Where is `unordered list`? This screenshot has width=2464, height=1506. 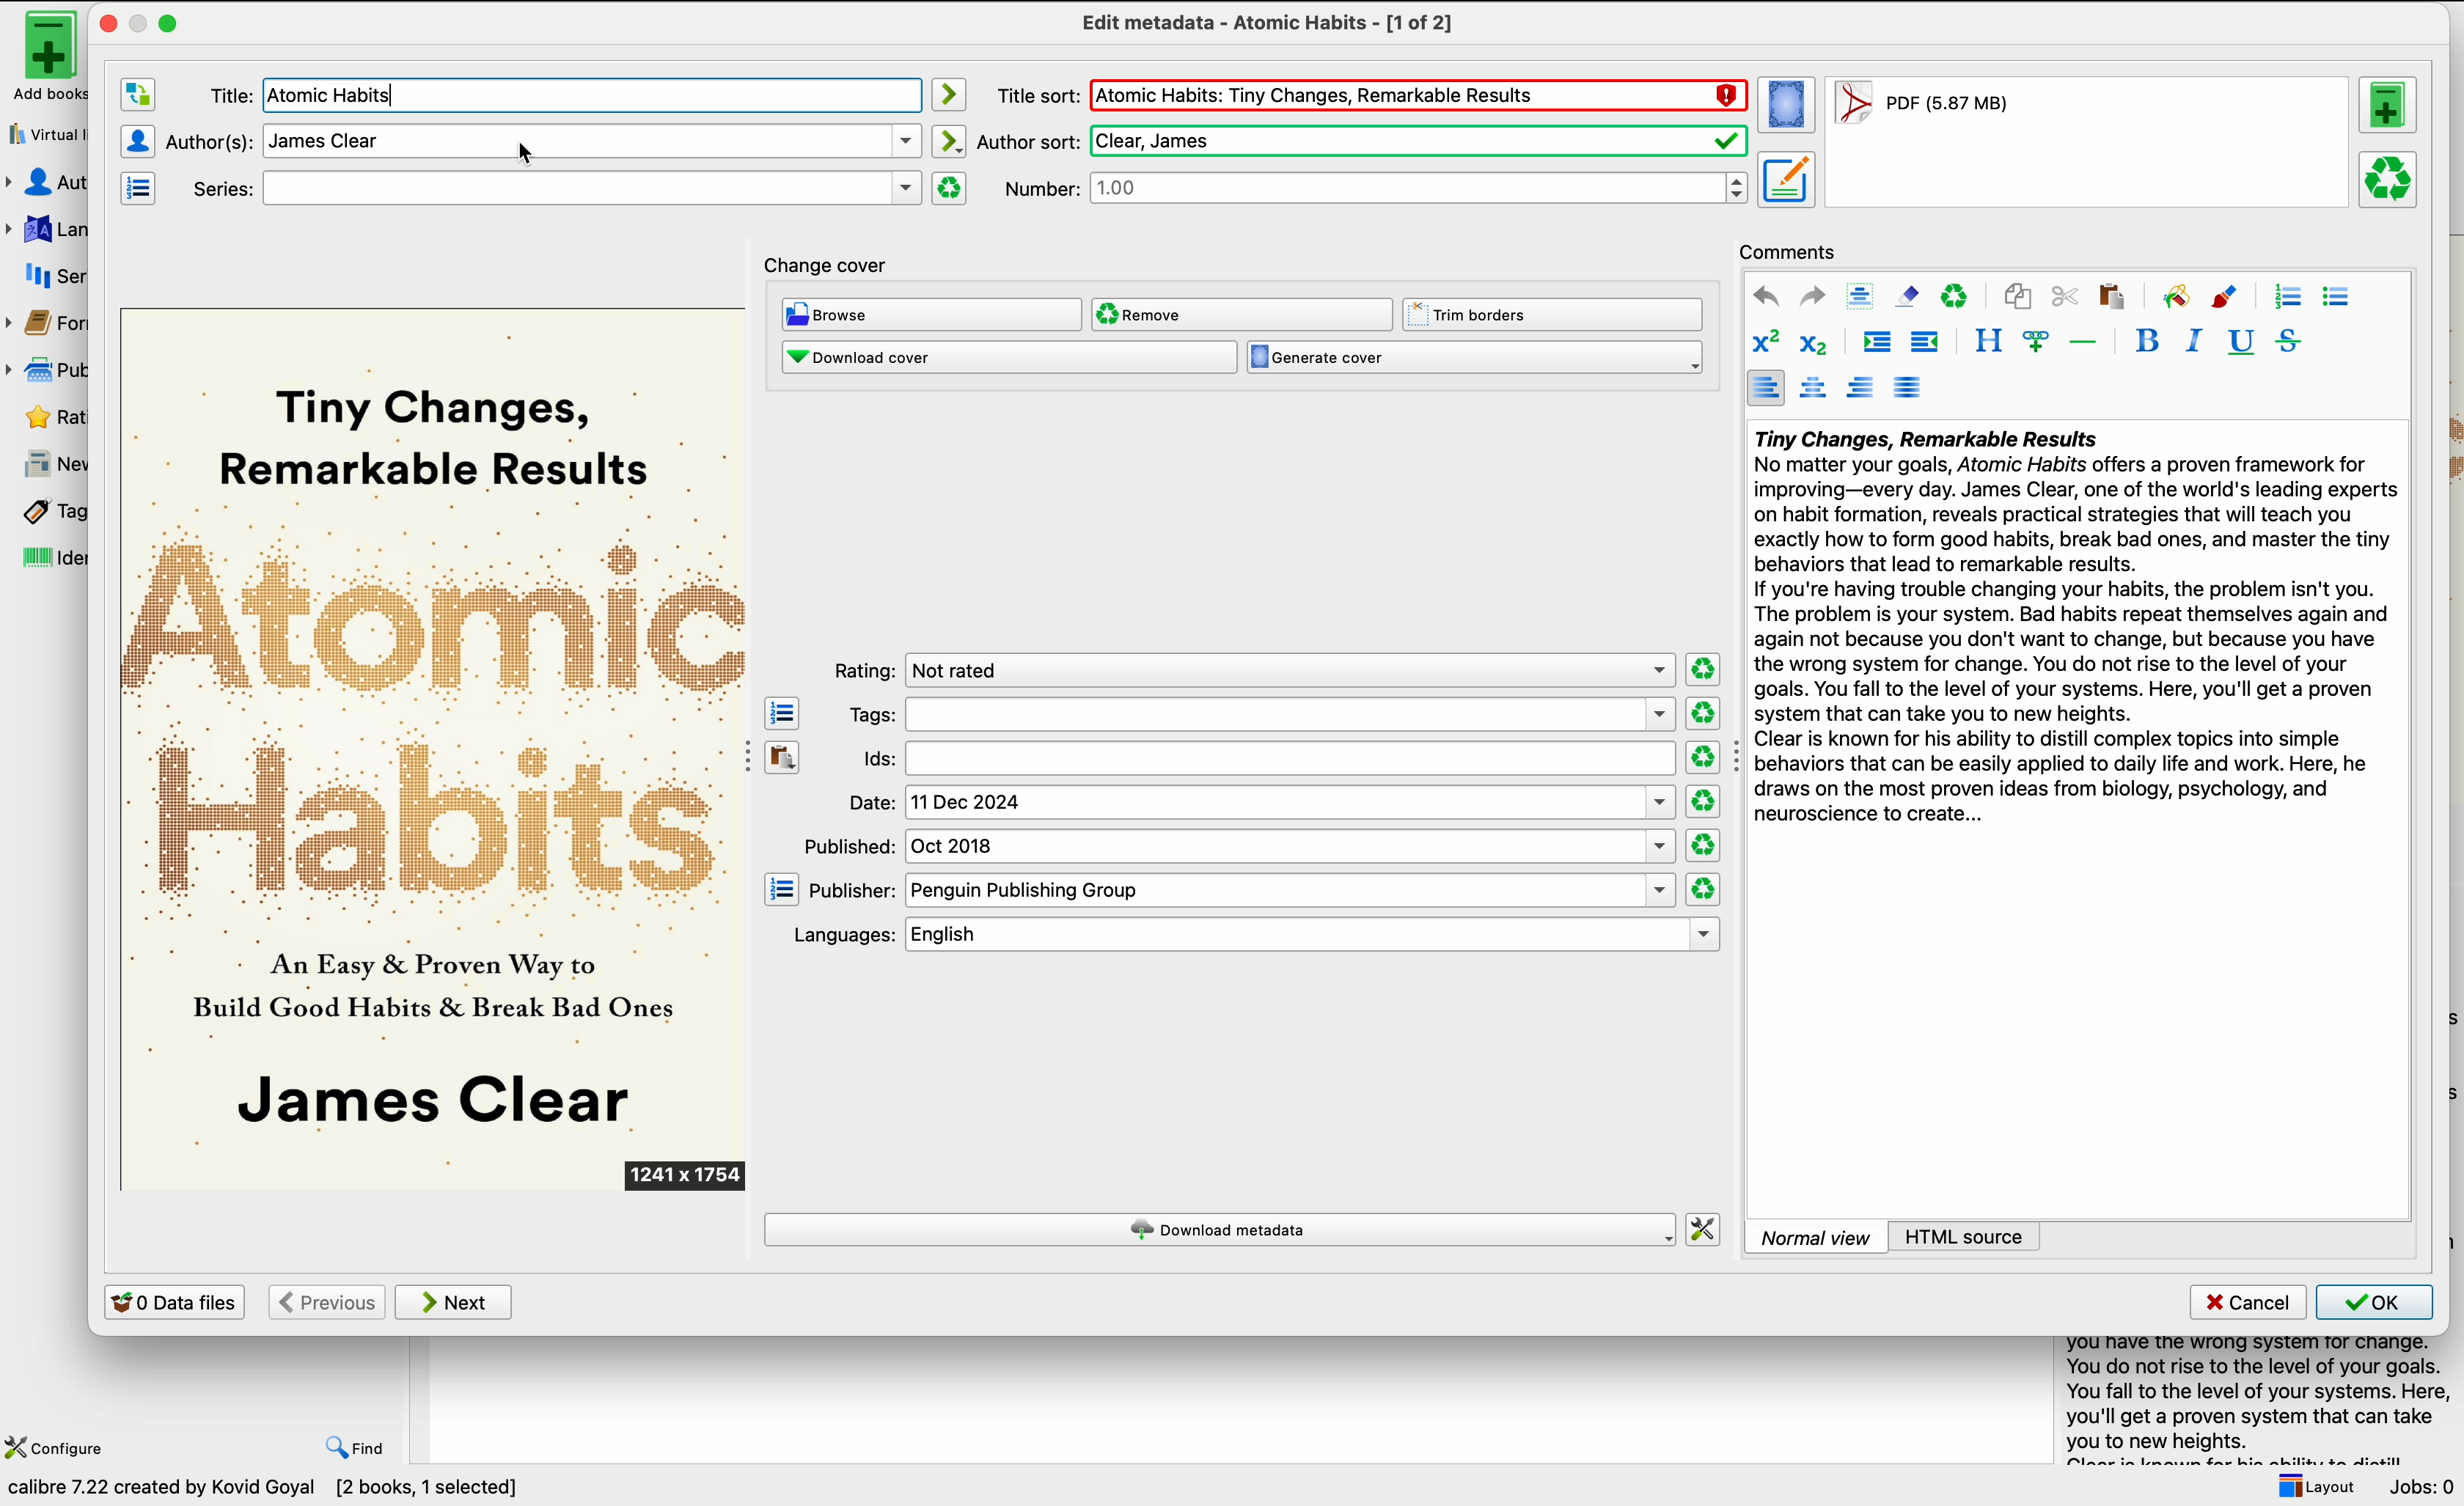
unordered list is located at coordinates (2338, 298).